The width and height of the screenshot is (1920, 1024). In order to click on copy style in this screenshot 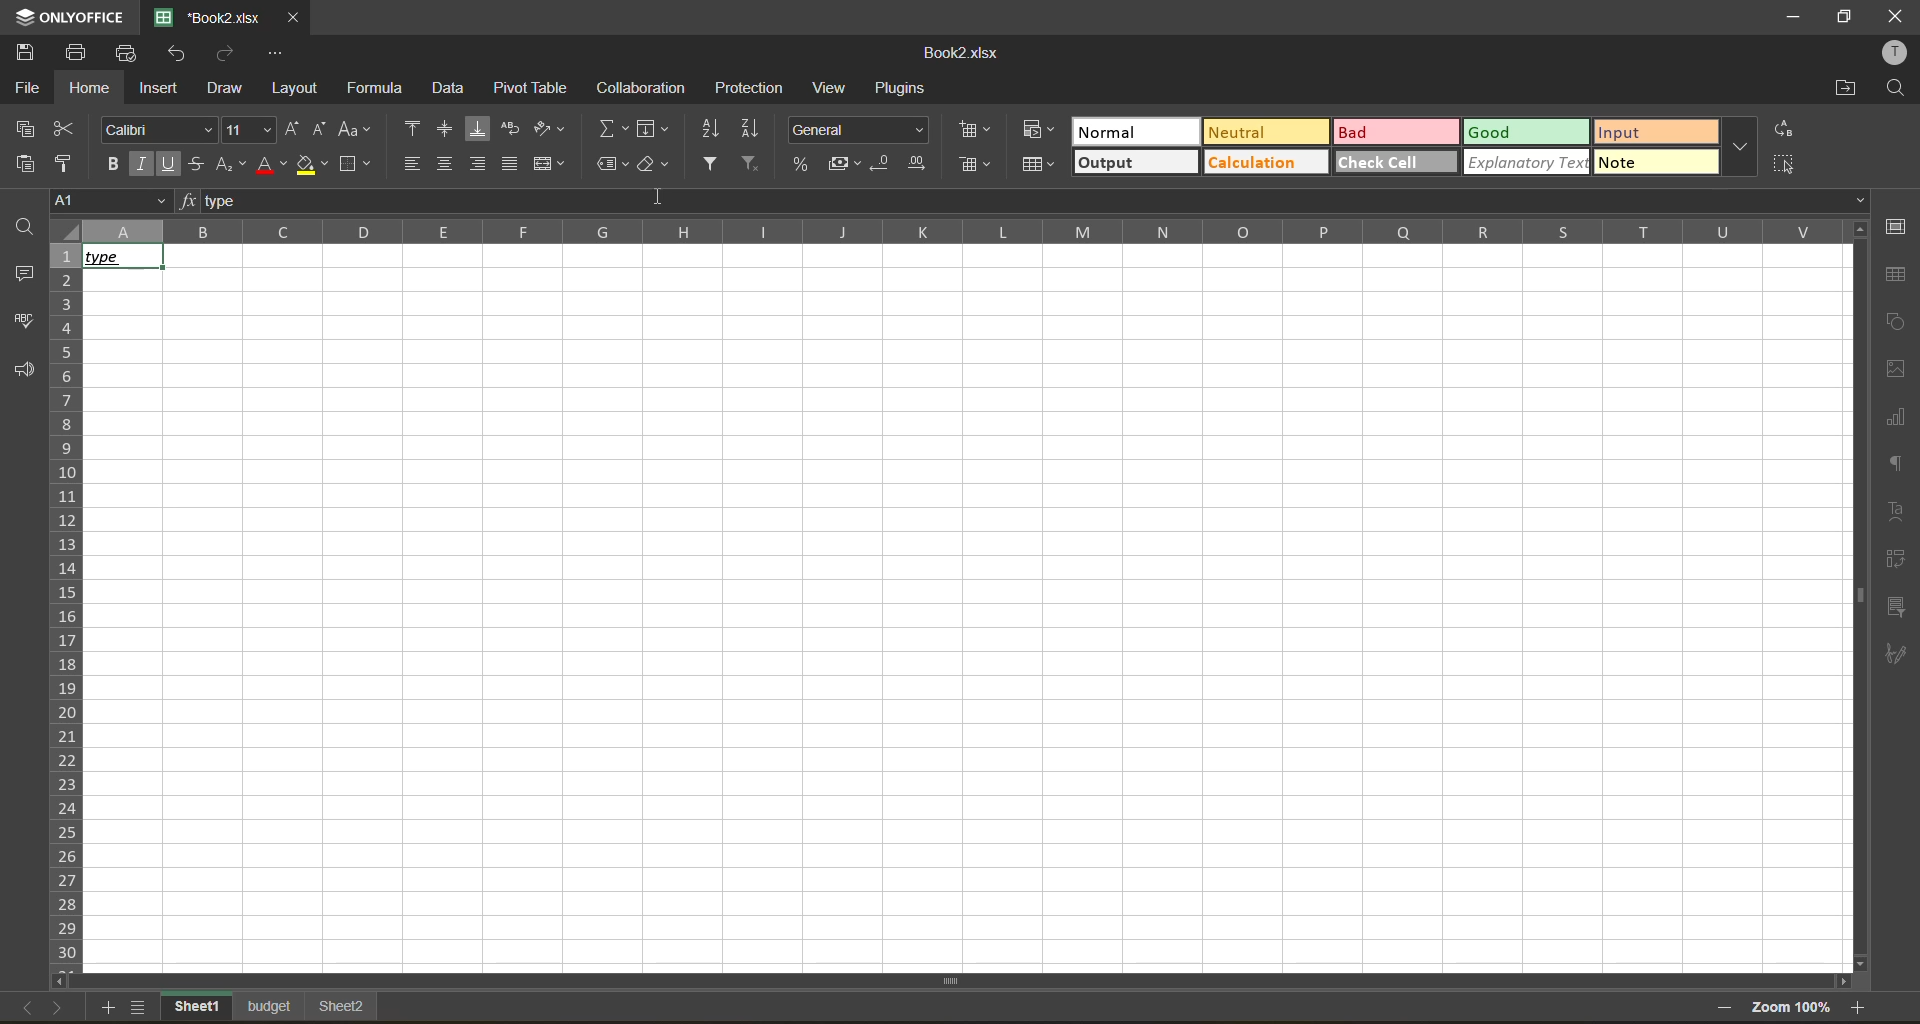, I will do `click(69, 167)`.